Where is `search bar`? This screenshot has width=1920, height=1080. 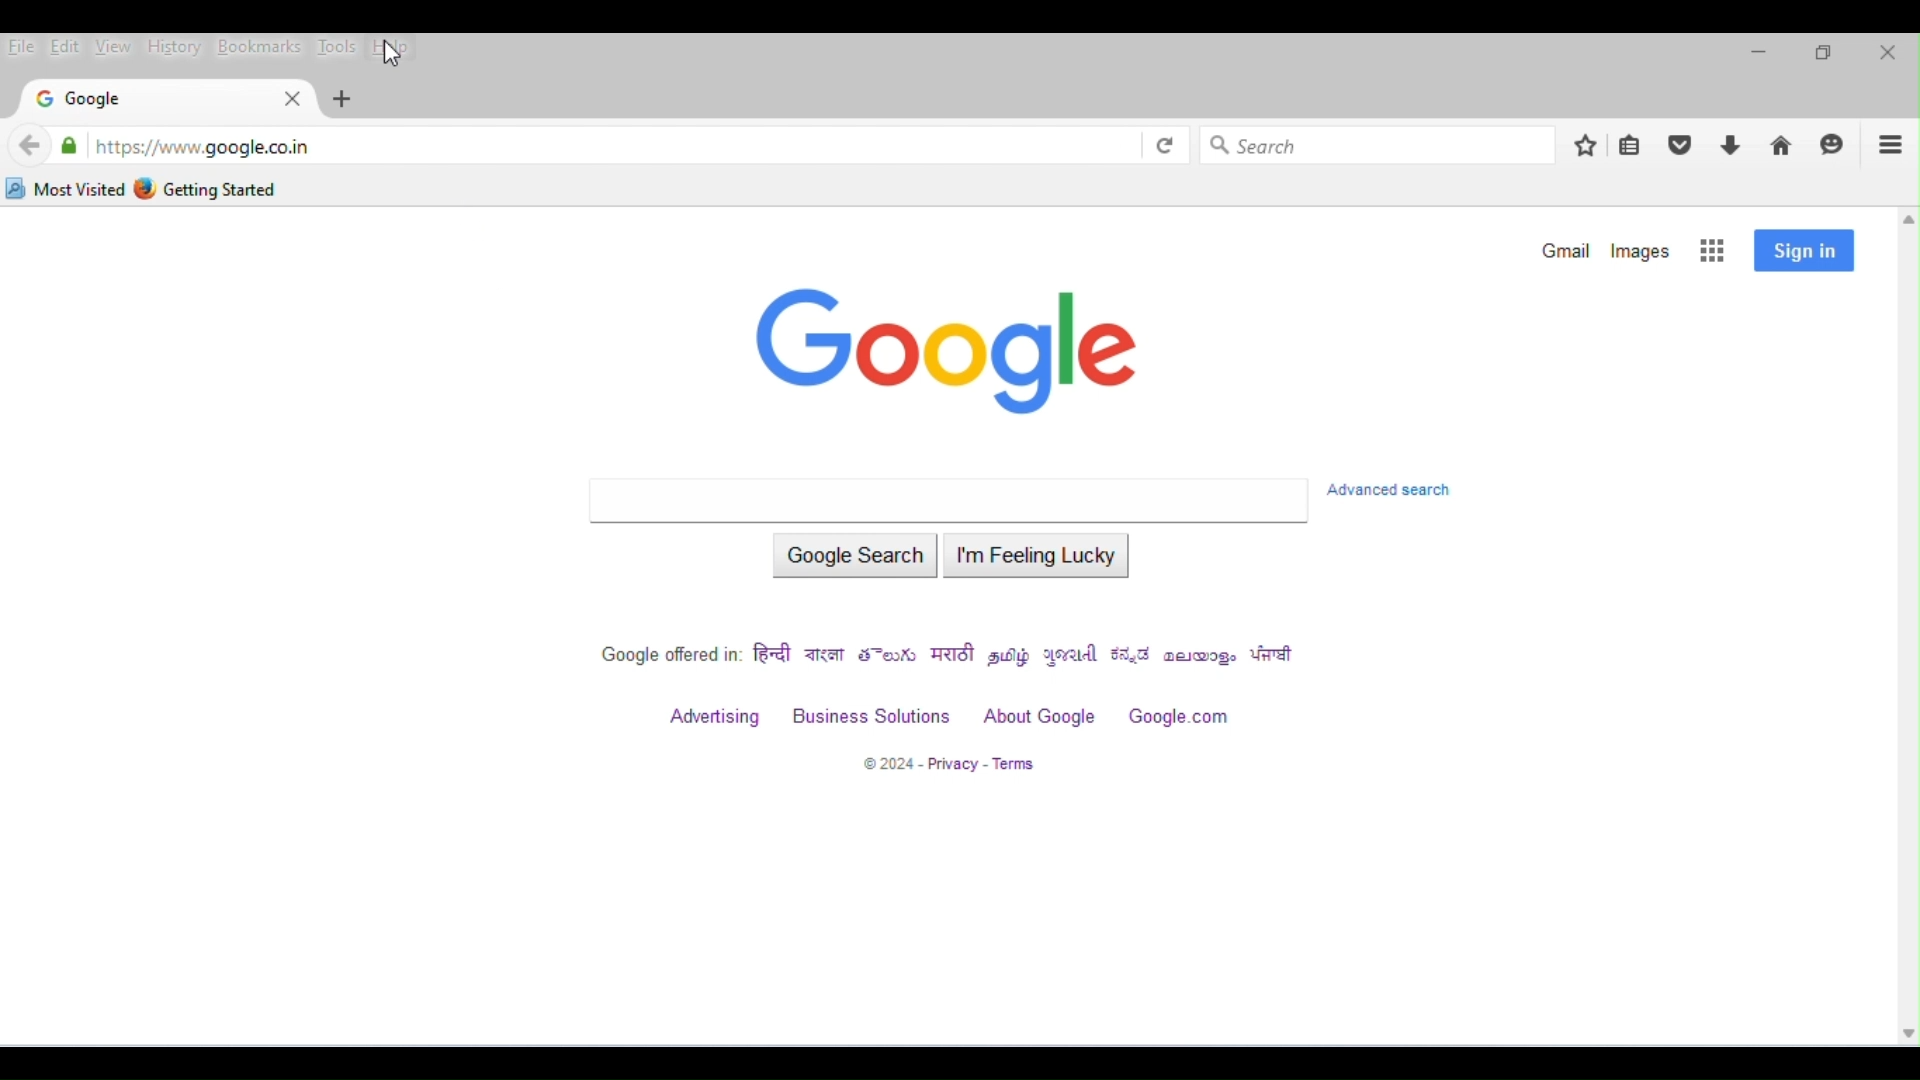
search bar is located at coordinates (947, 501).